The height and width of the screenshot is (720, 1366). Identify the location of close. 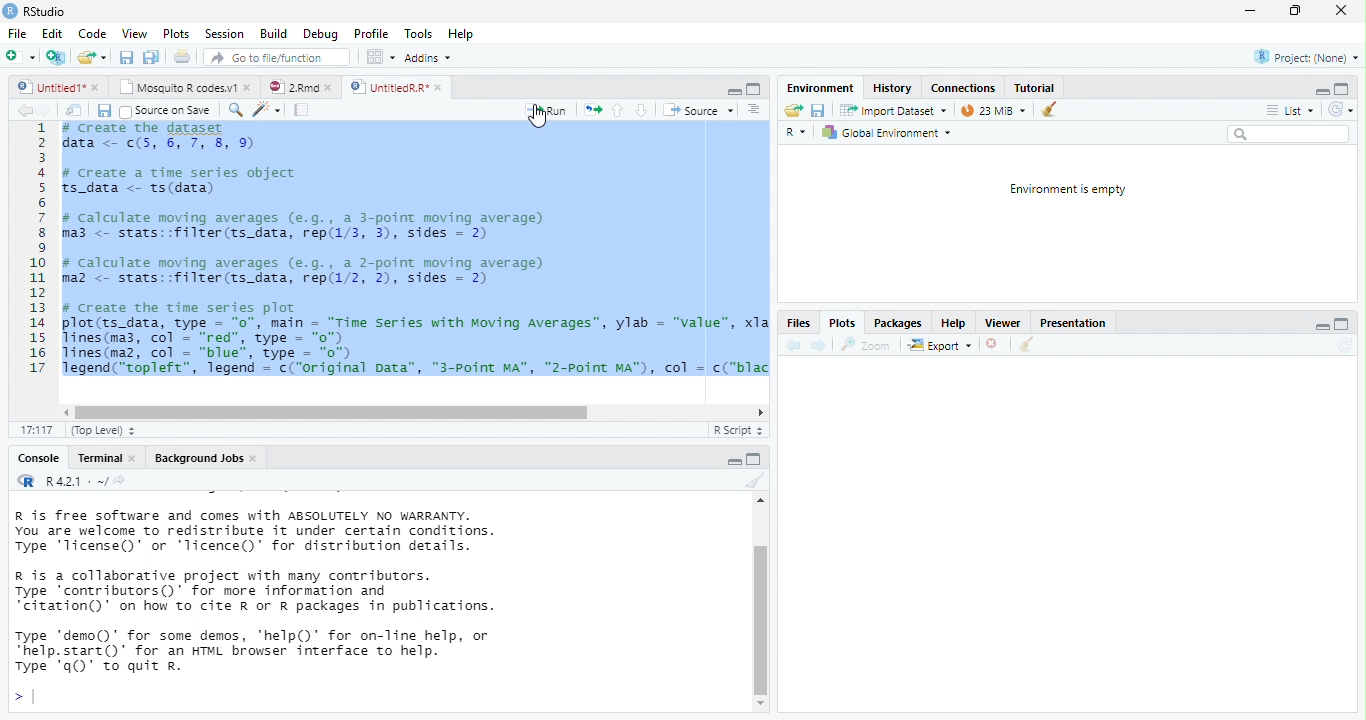
(256, 459).